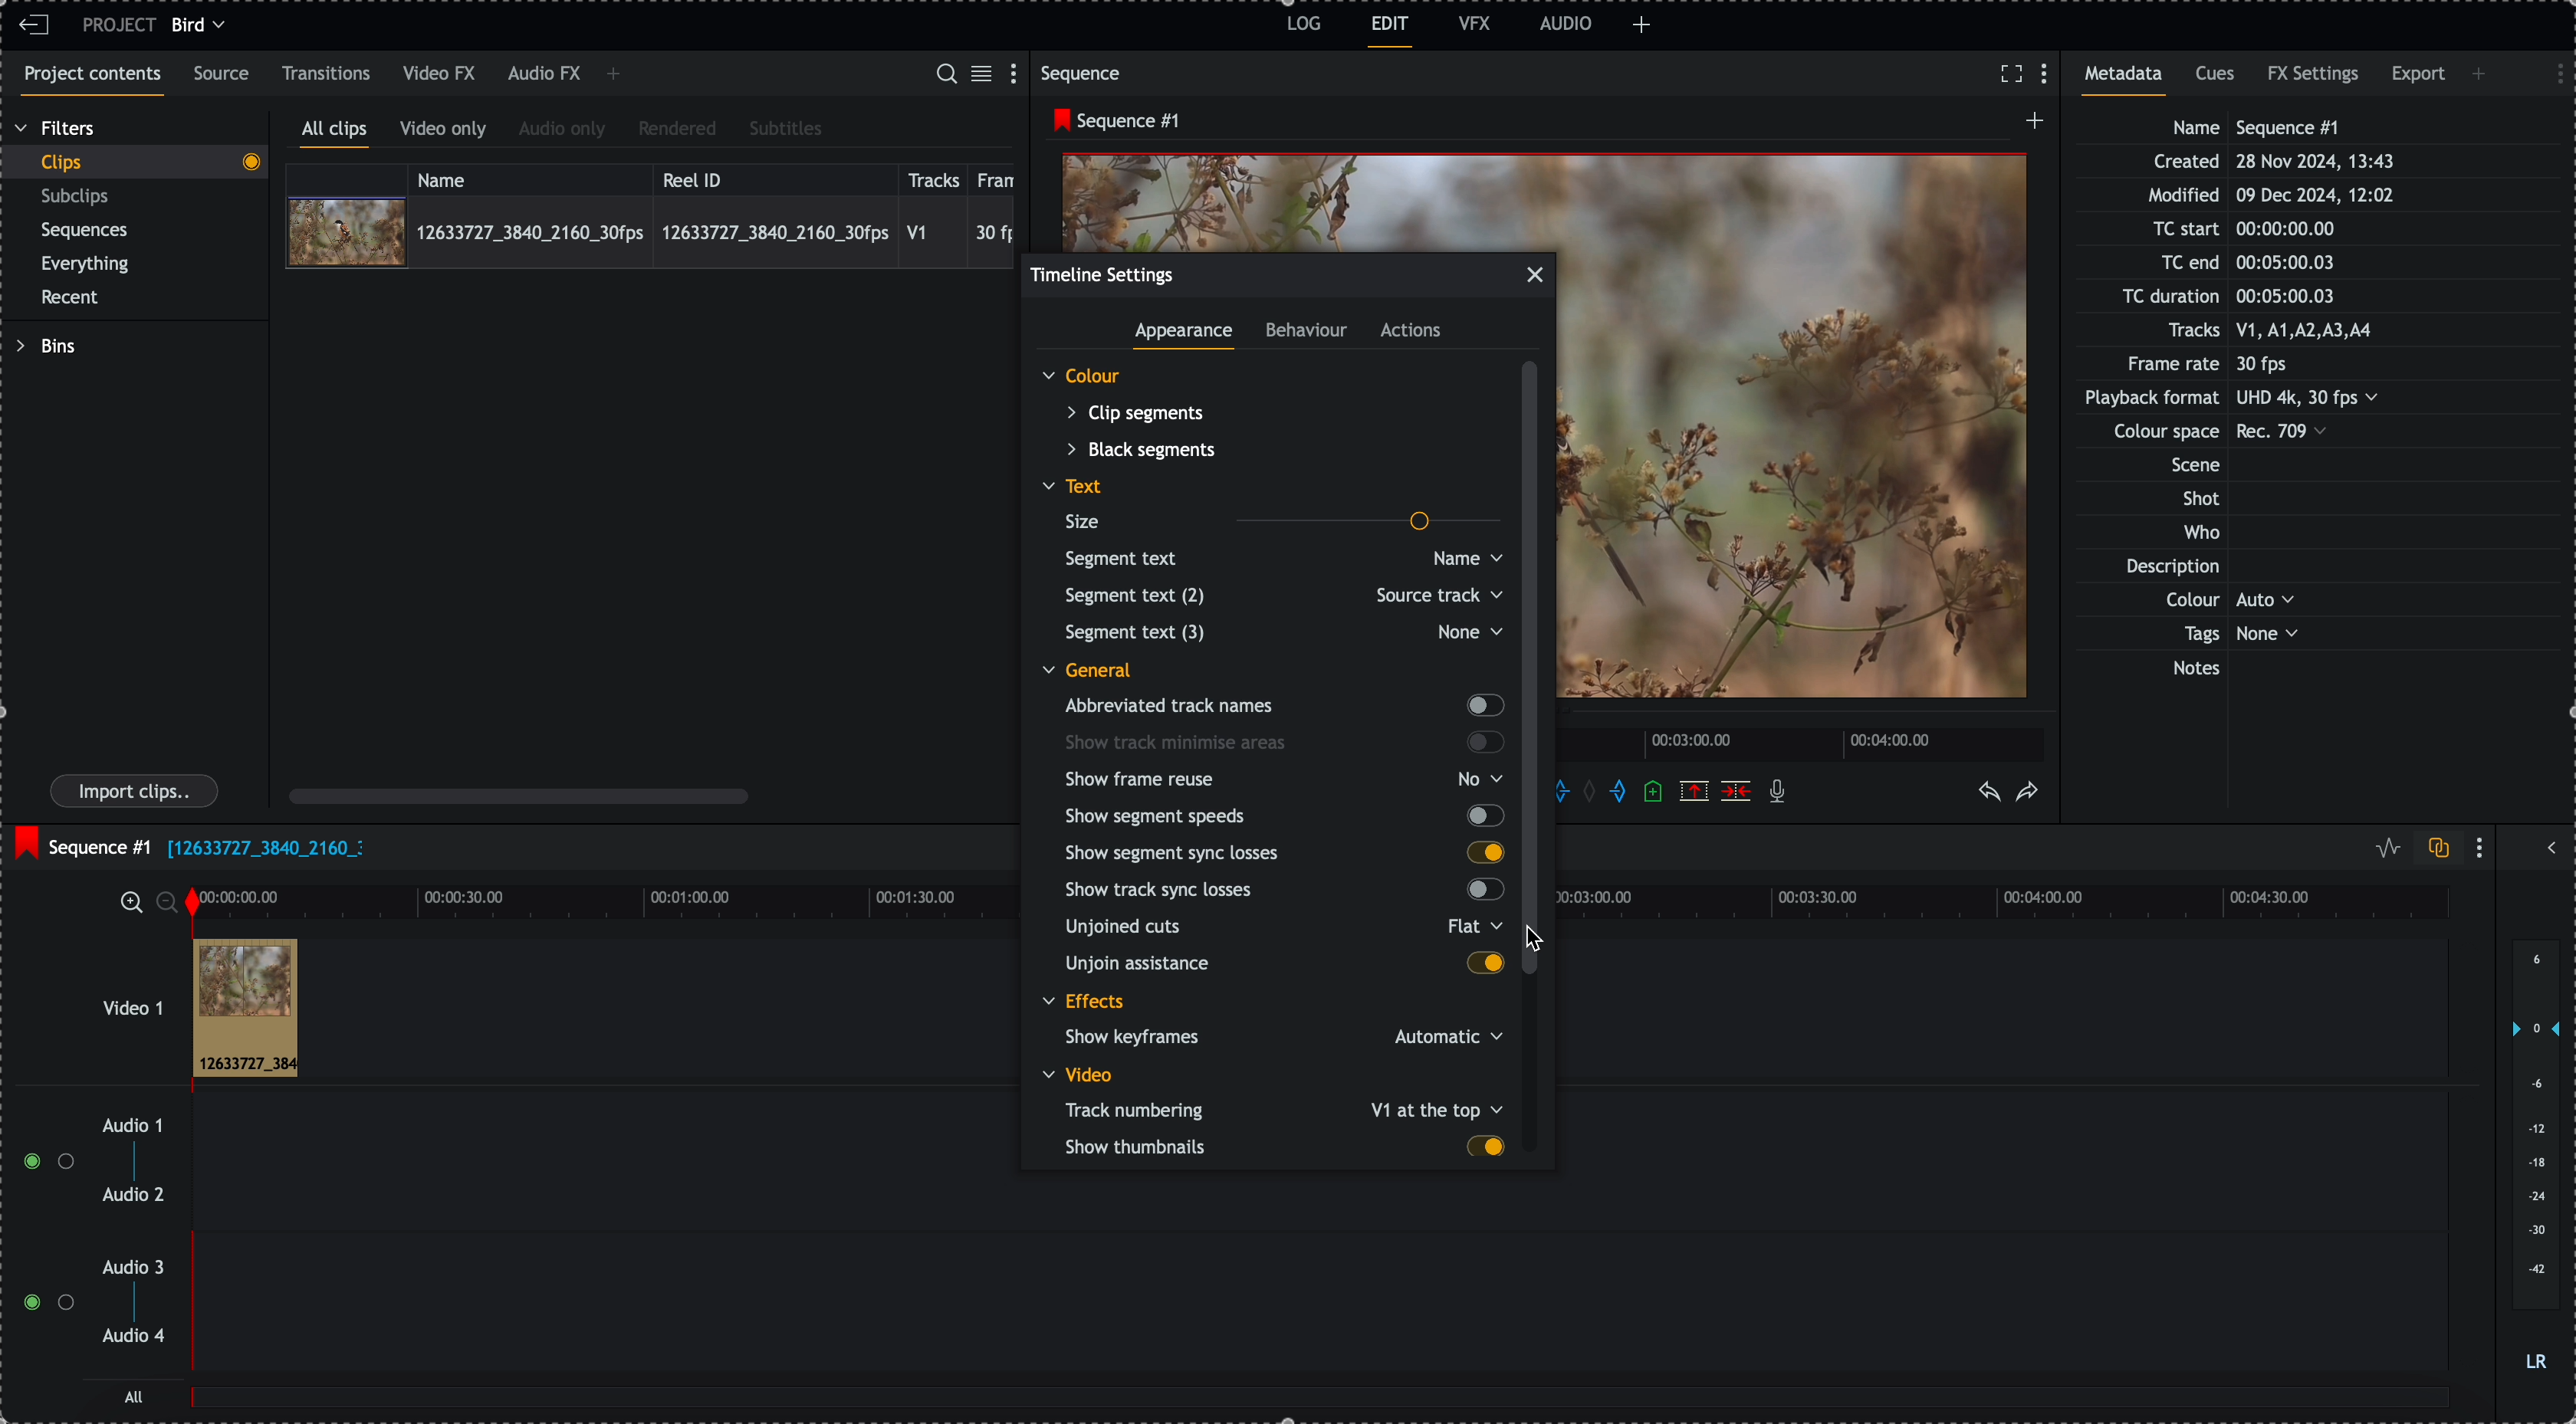 This screenshot has width=2576, height=1424. What do you see at coordinates (129, 901) in the screenshot?
I see `zoom in` at bounding box center [129, 901].